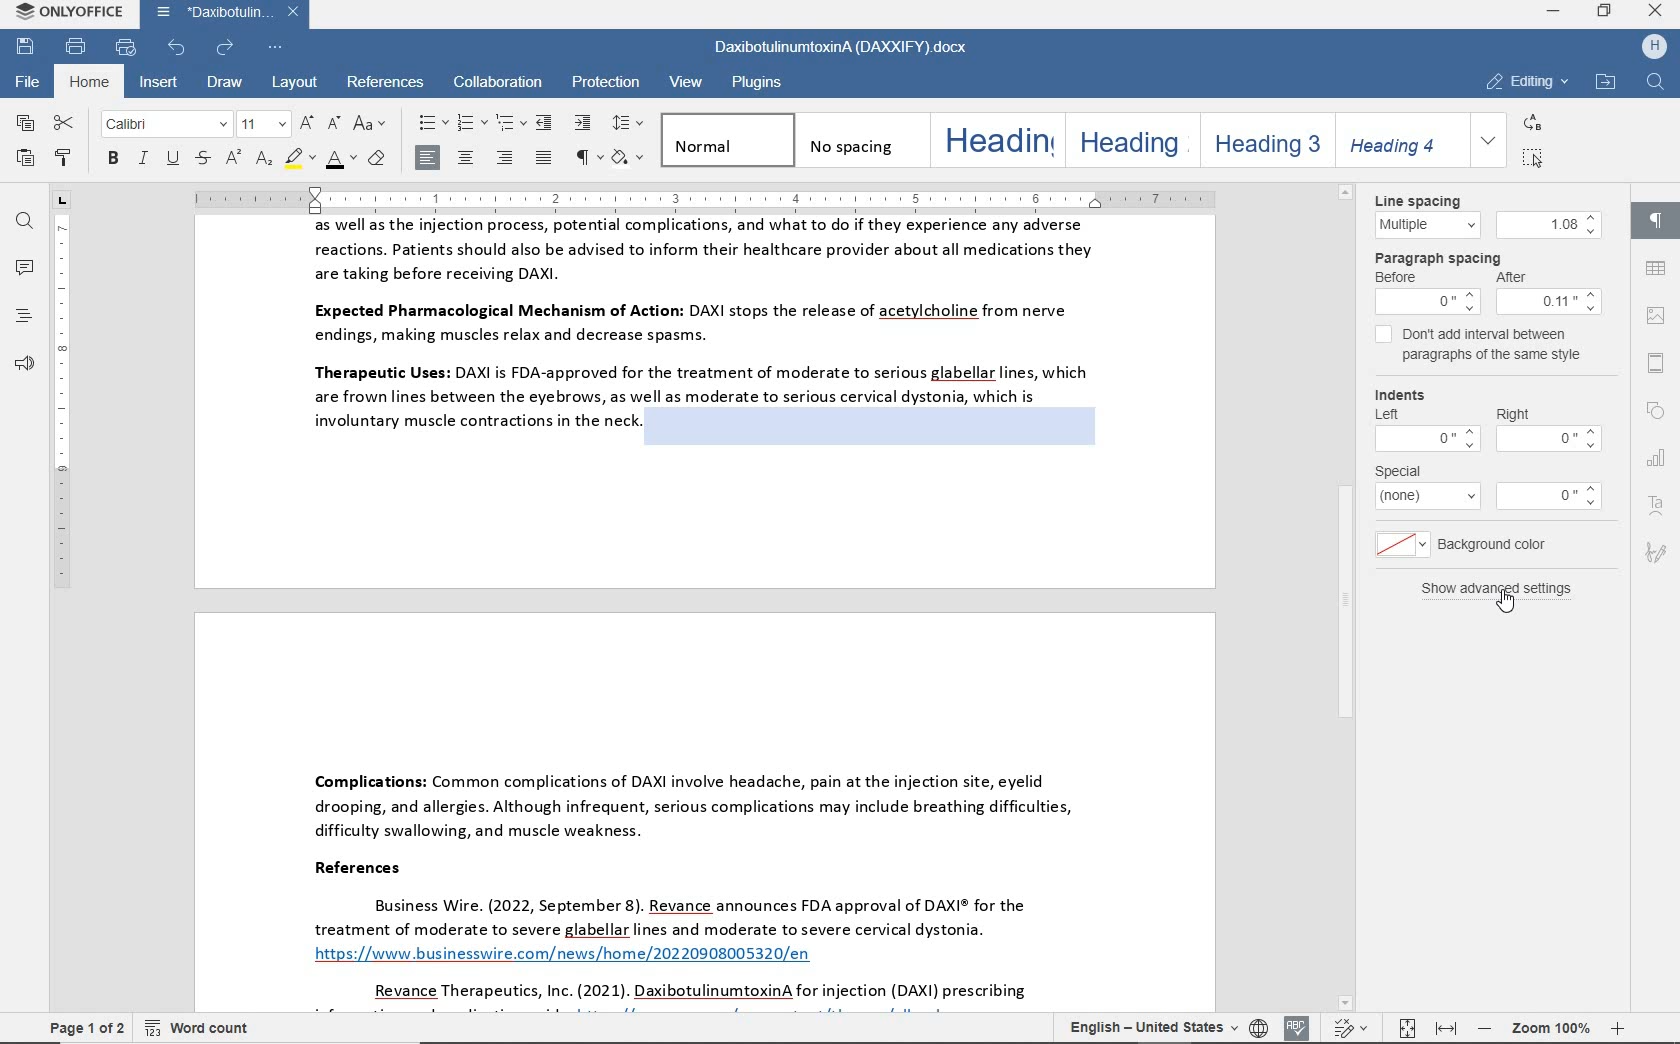  I want to click on chart, so click(1657, 456).